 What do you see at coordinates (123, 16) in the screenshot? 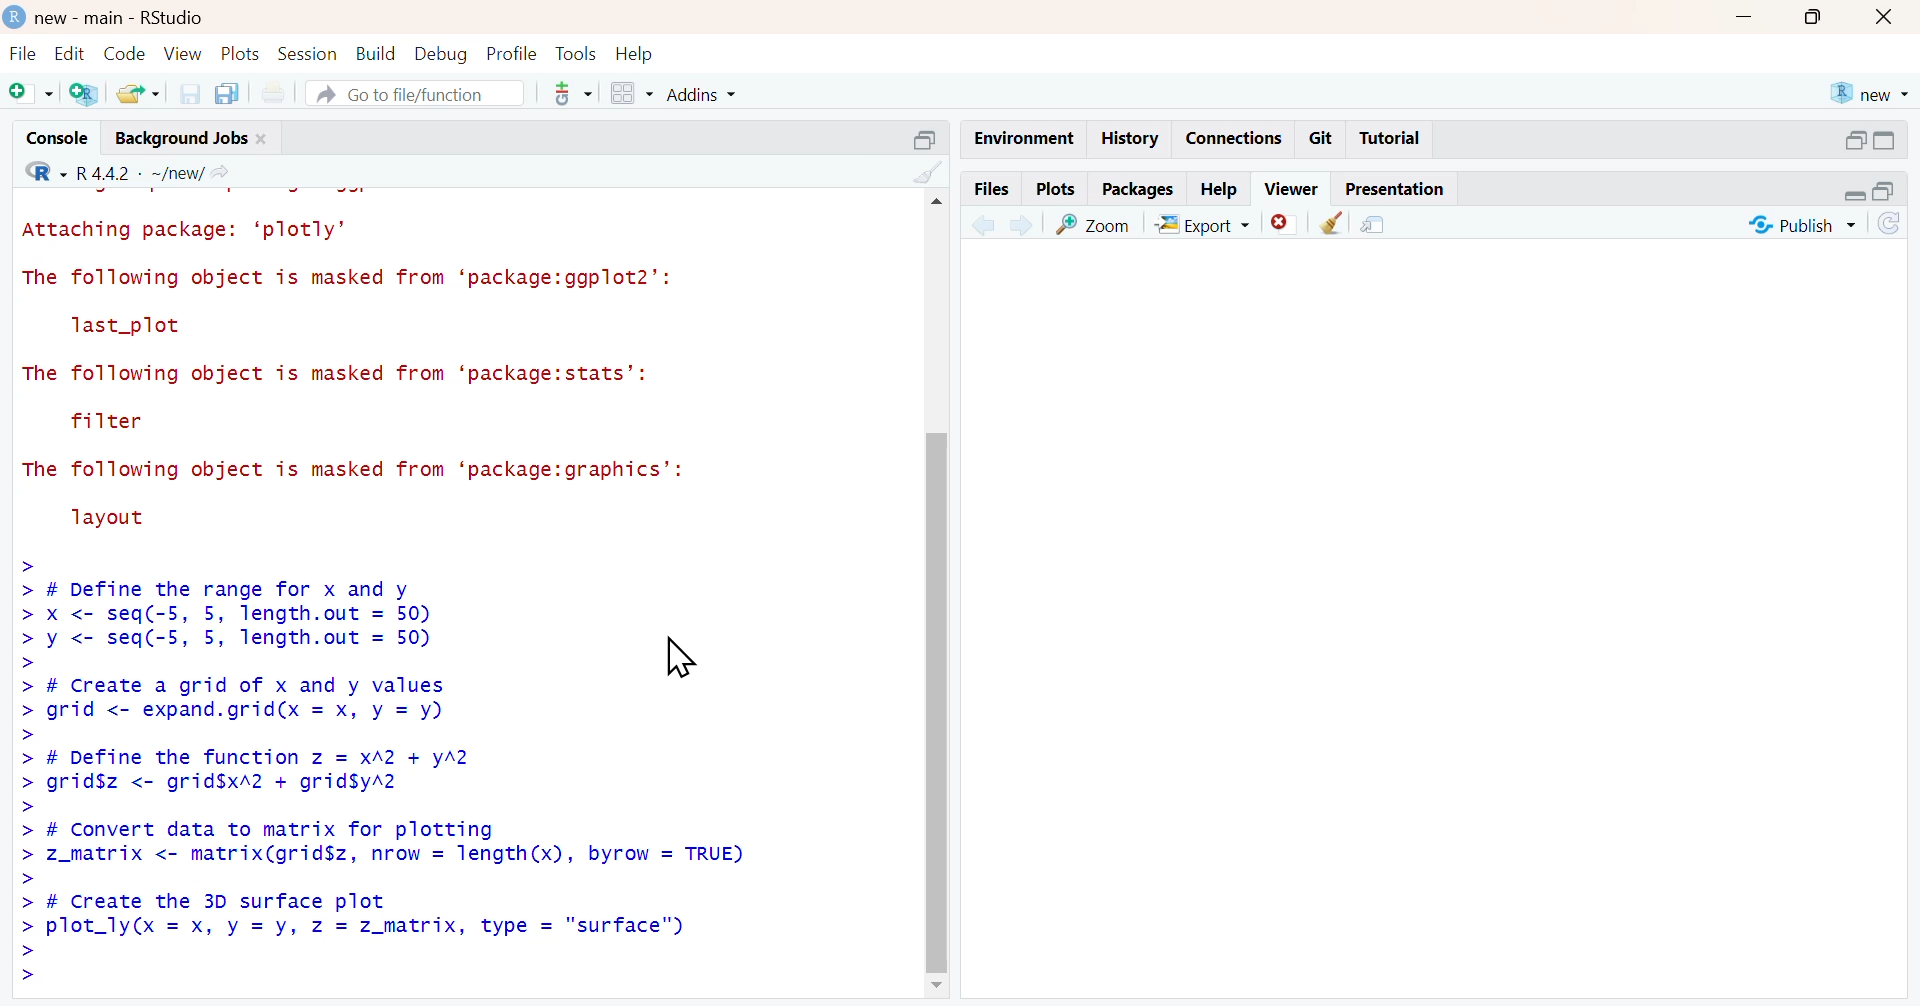
I see `new-main-RStudio` at bounding box center [123, 16].